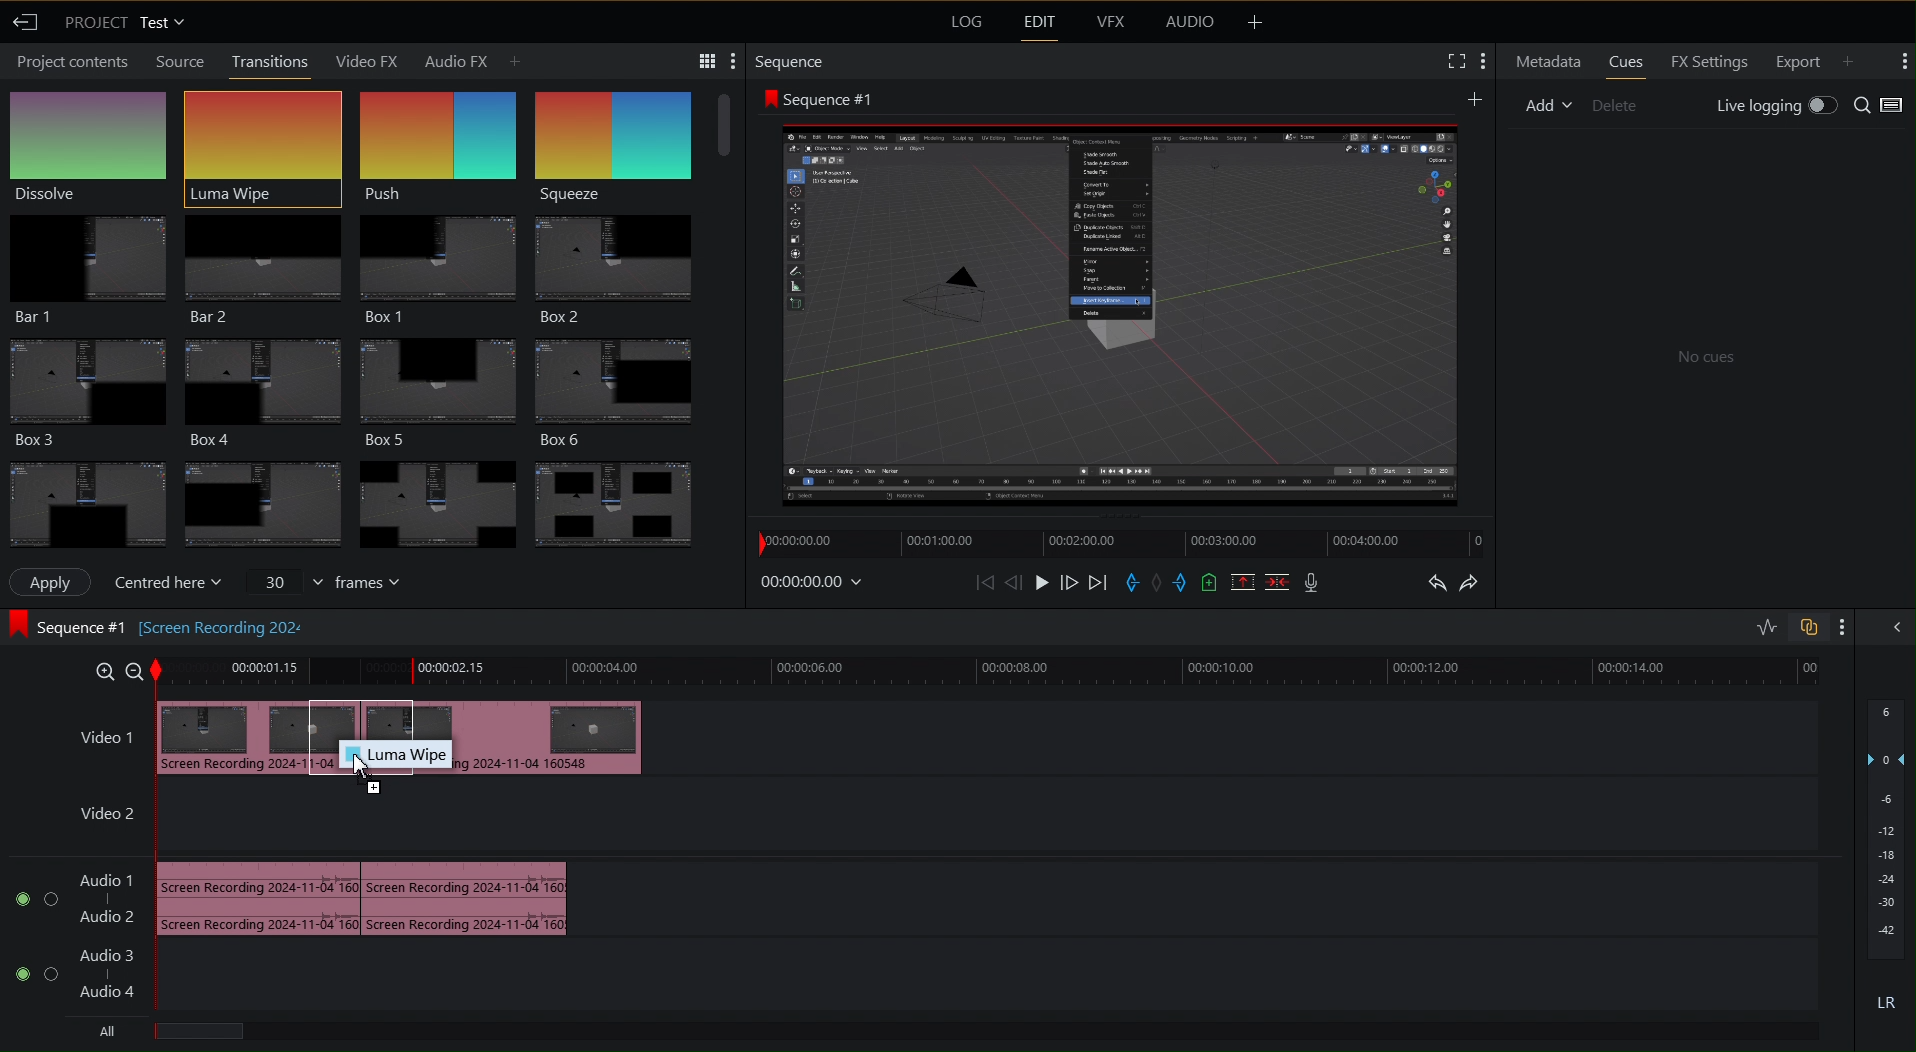 This screenshot has height=1052, width=1916. I want to click on Bar 1, so click(87, 265).